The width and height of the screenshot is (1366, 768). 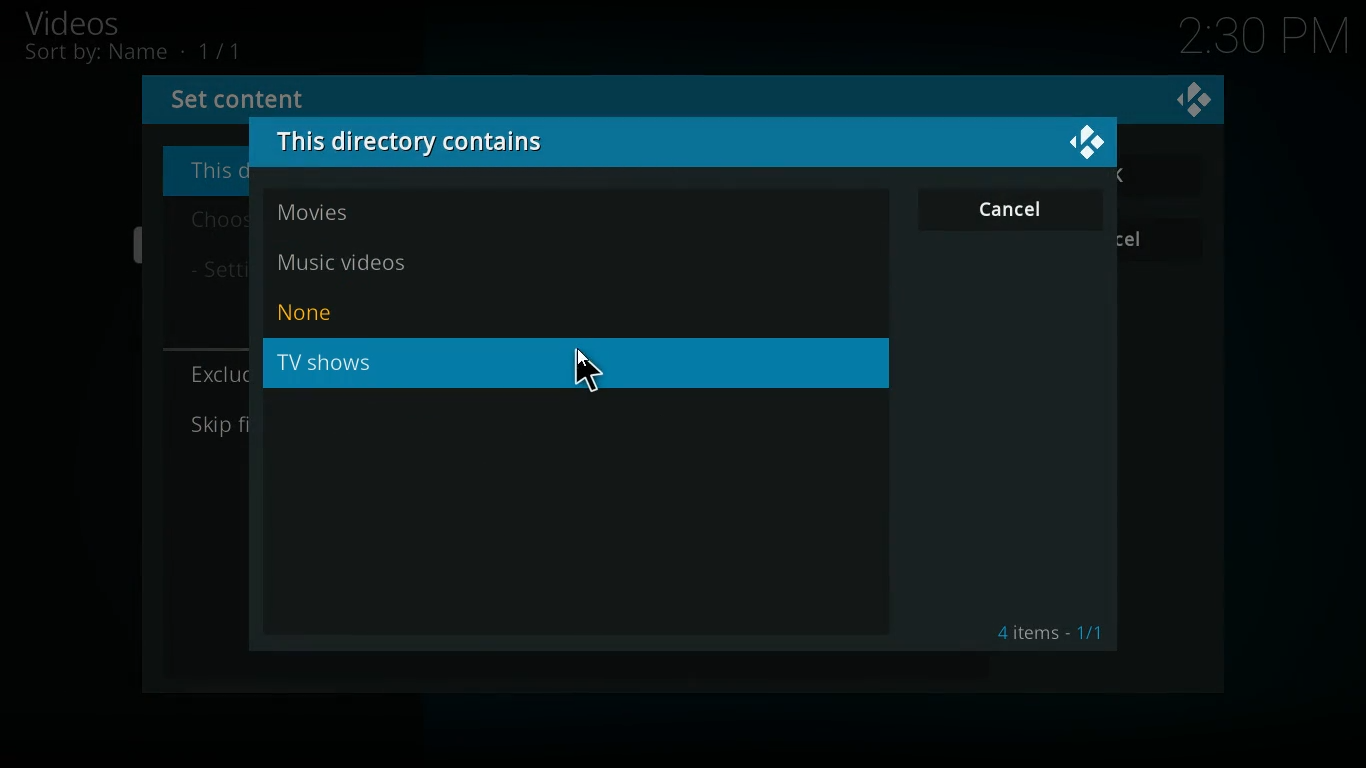 What do you see at coordinates (374, 258) in the screenshot?
I see `music videos` at bounding box center [374, 258].